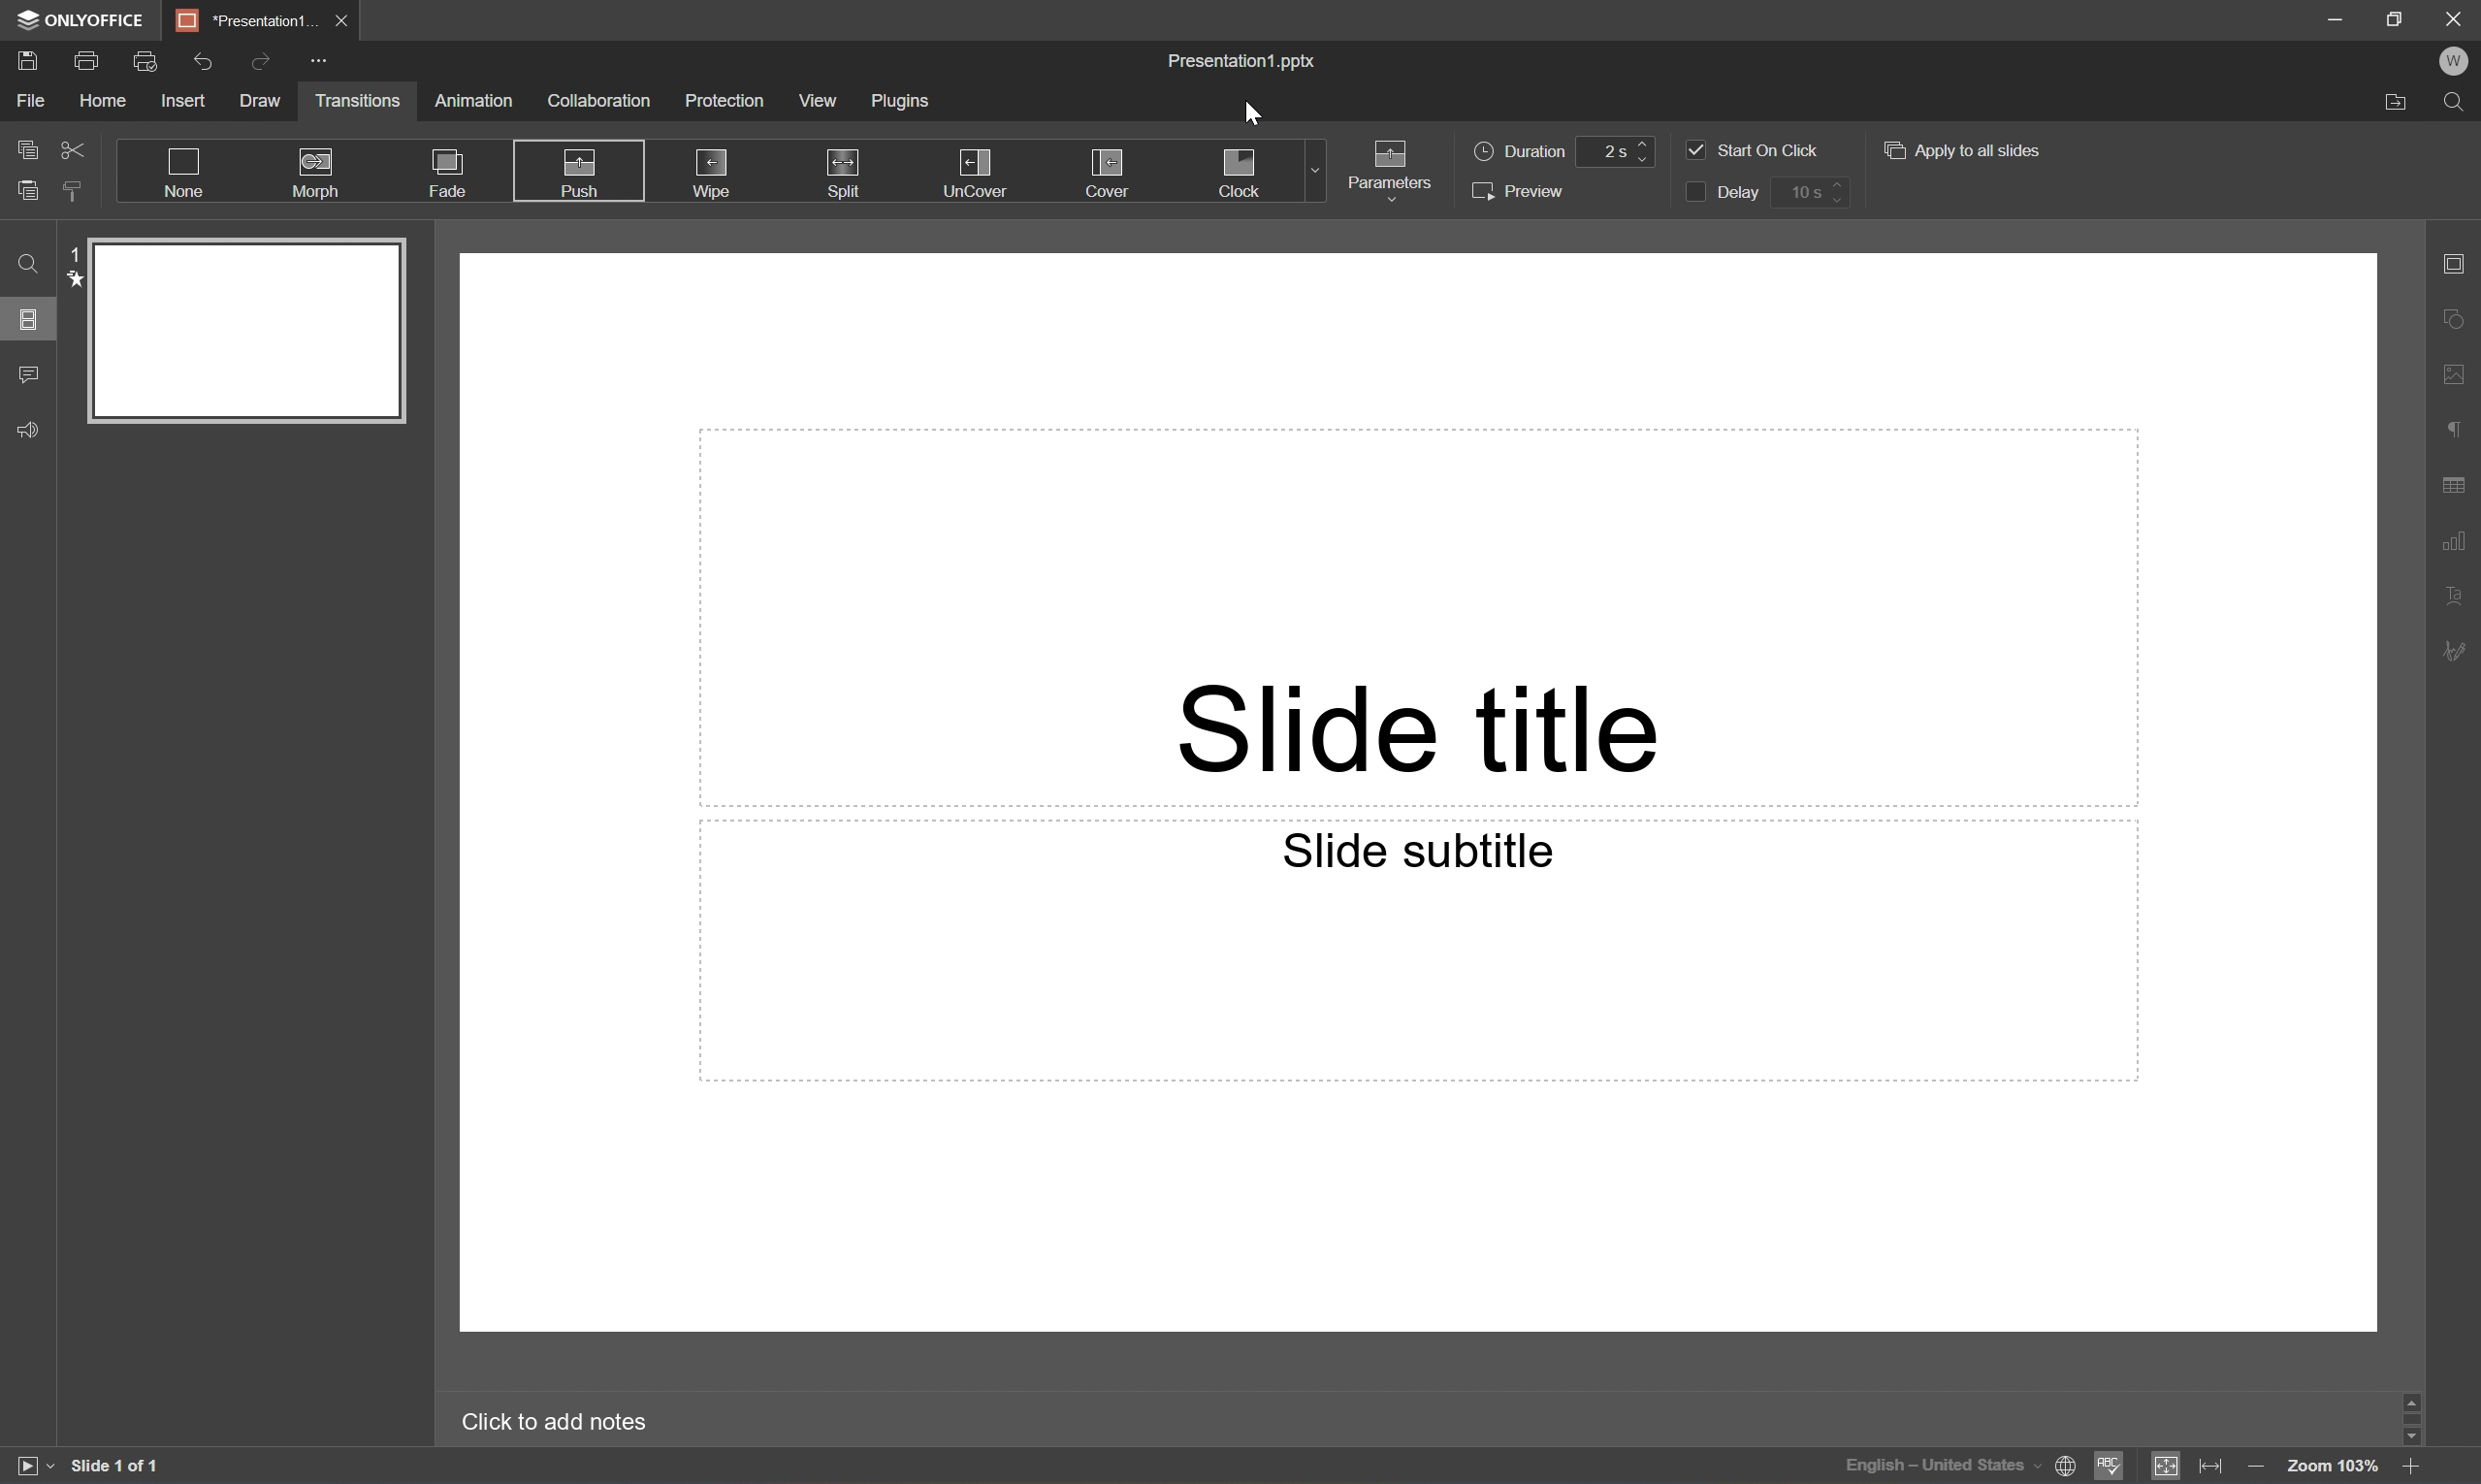  What do you see at coordinates (85, 59) in the screenshot?
I see `Print file` at bounding box center [85, 59].